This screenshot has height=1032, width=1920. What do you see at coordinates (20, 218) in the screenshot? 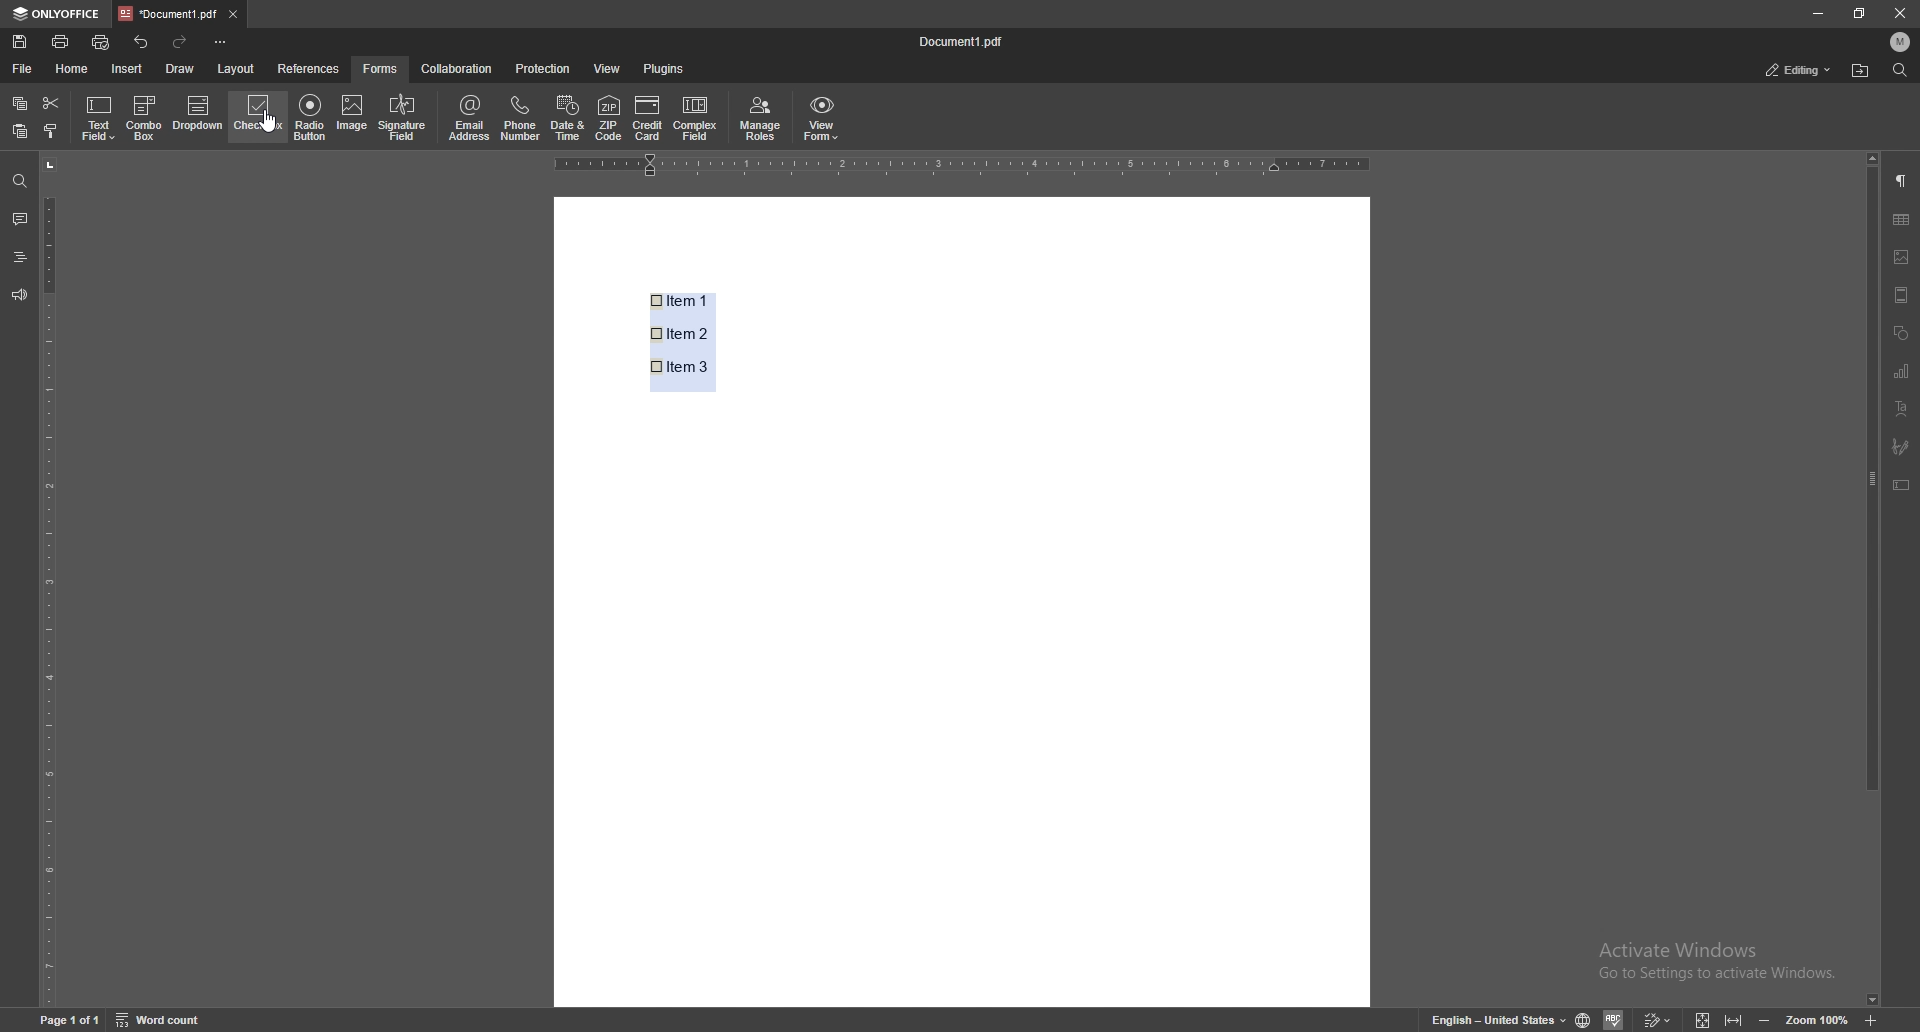
I see `comment` at bounding box center [20, 218].